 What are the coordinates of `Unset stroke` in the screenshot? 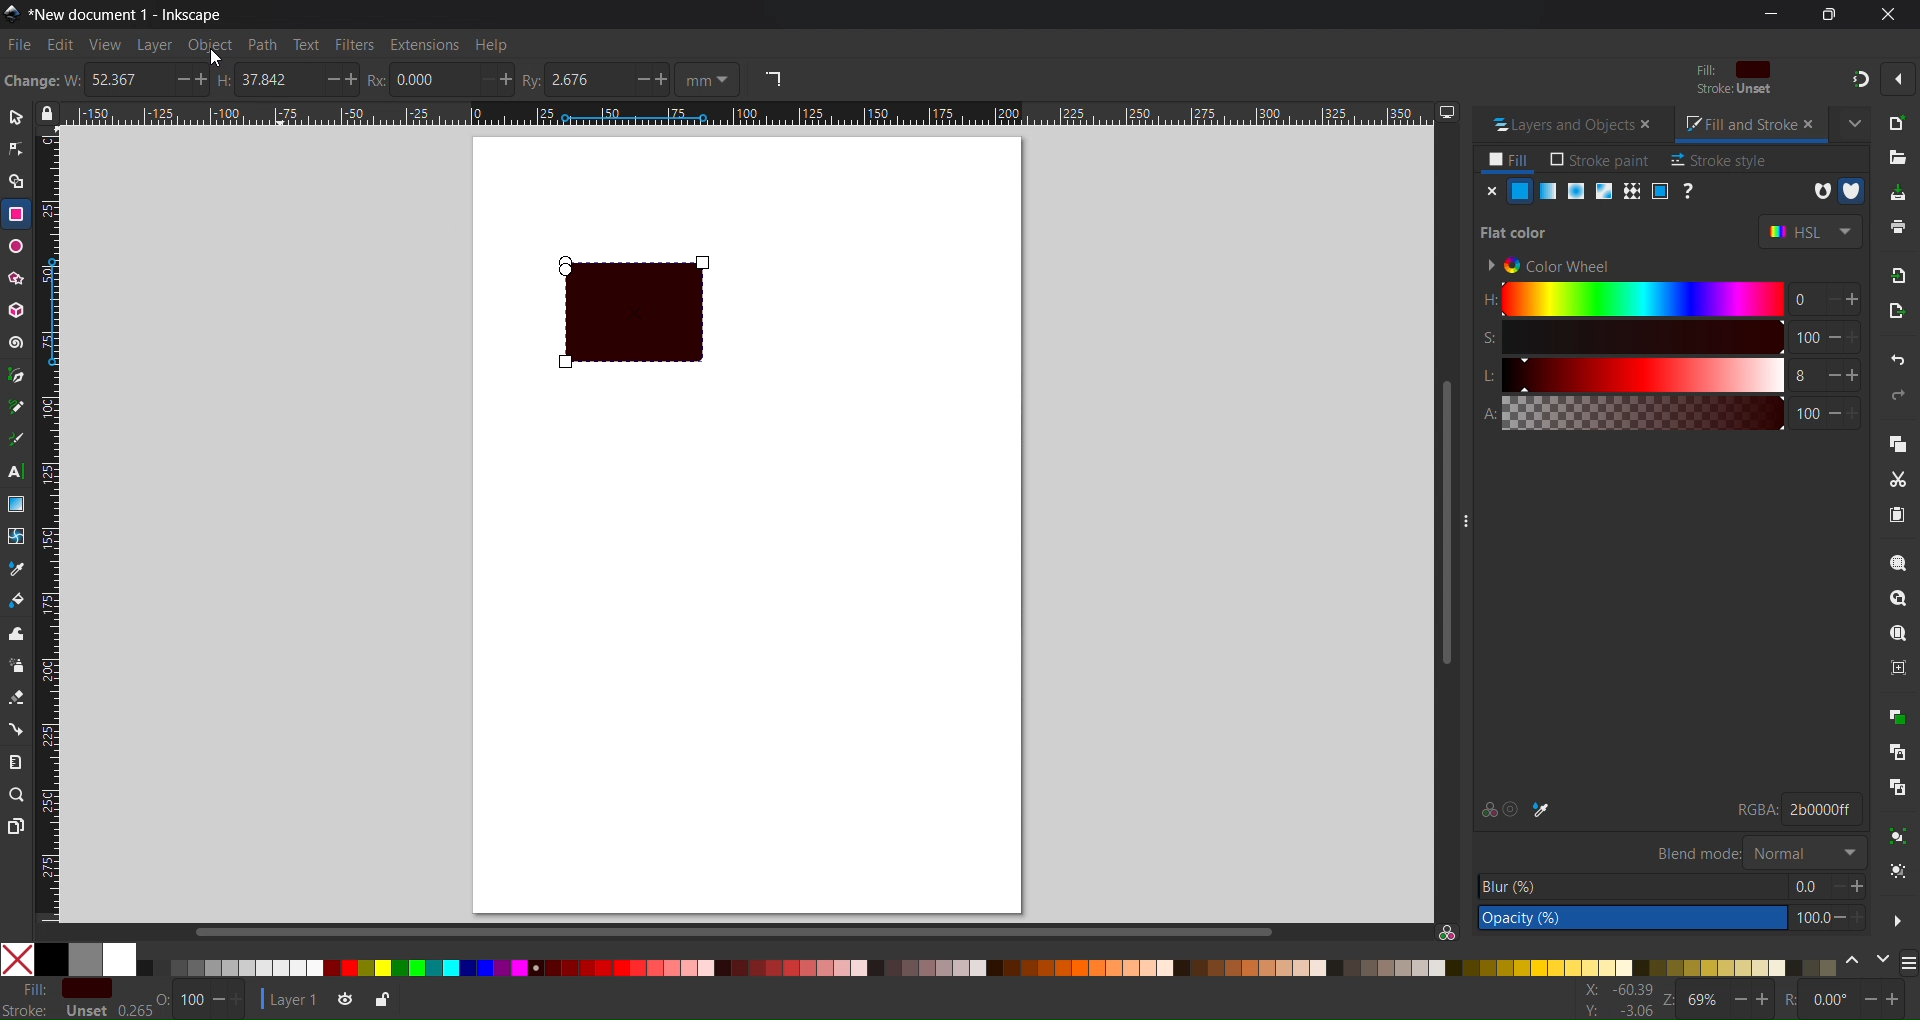 It's located at (85, 1011).